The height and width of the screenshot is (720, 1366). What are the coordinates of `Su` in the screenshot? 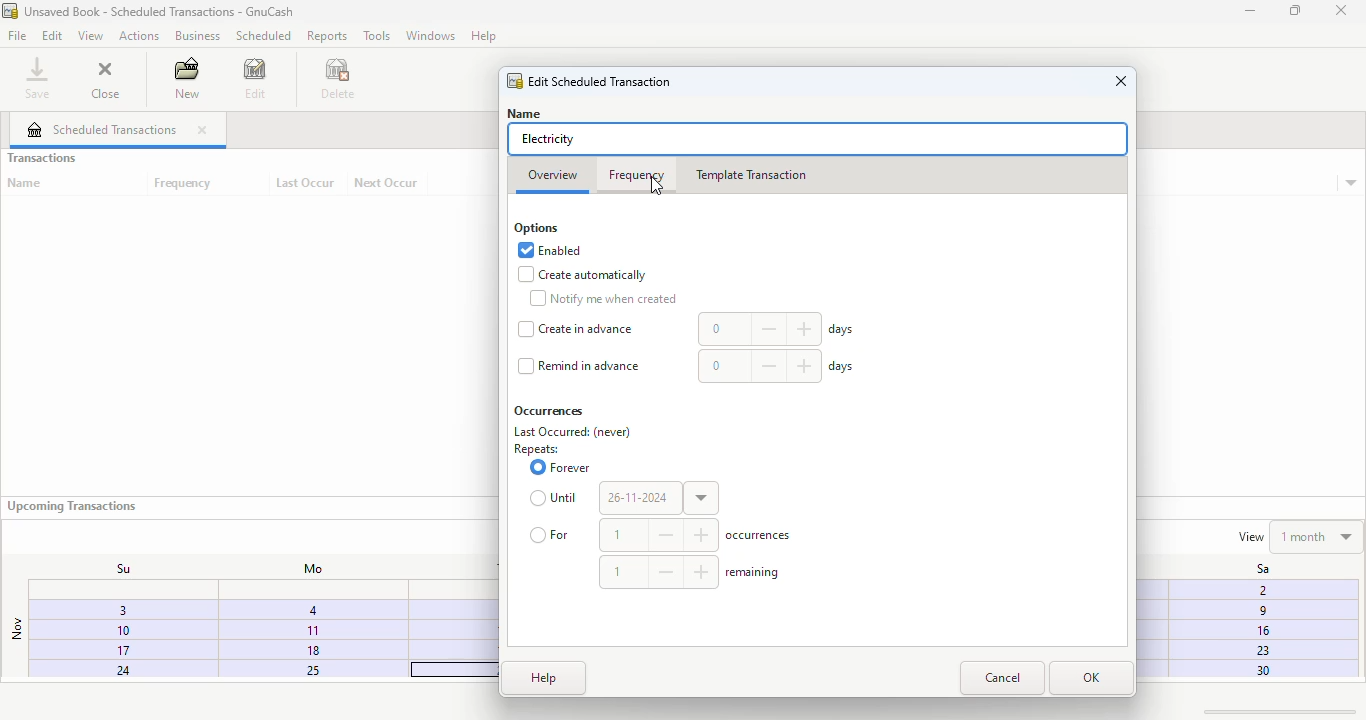 It's located at (113, 568).